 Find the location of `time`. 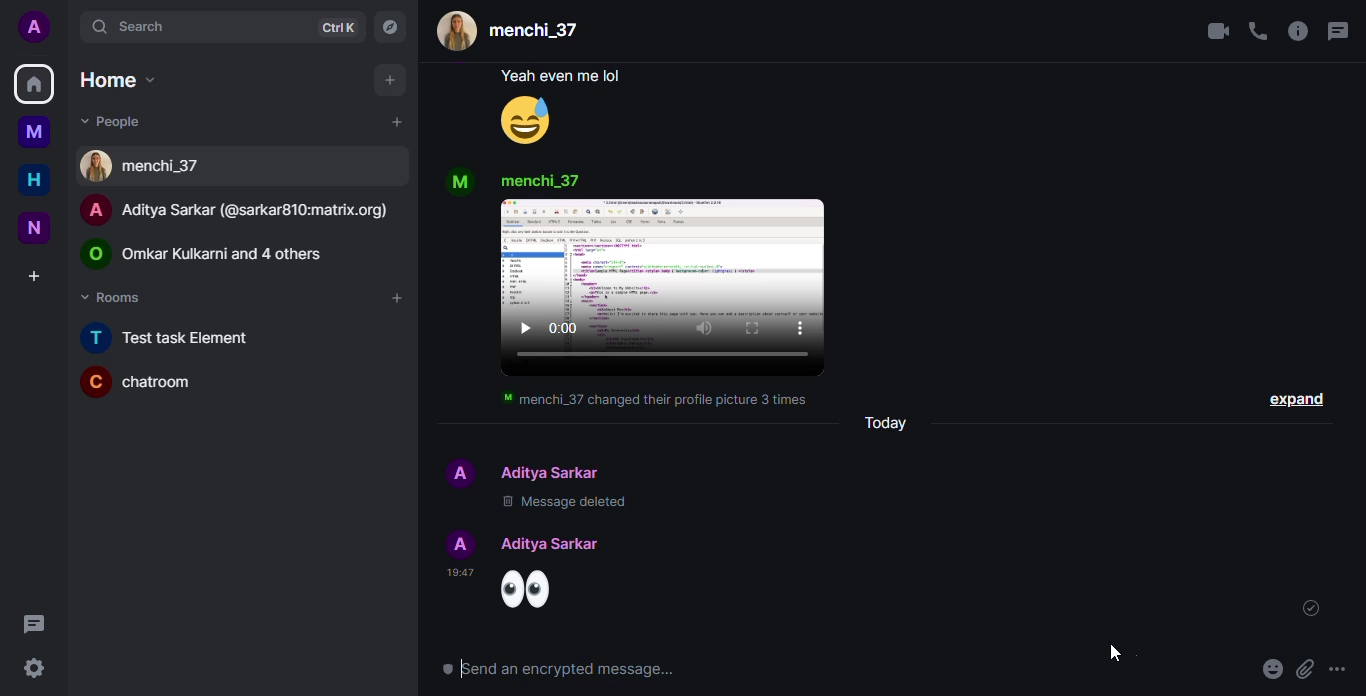

time is located at coordinates (465, 573).